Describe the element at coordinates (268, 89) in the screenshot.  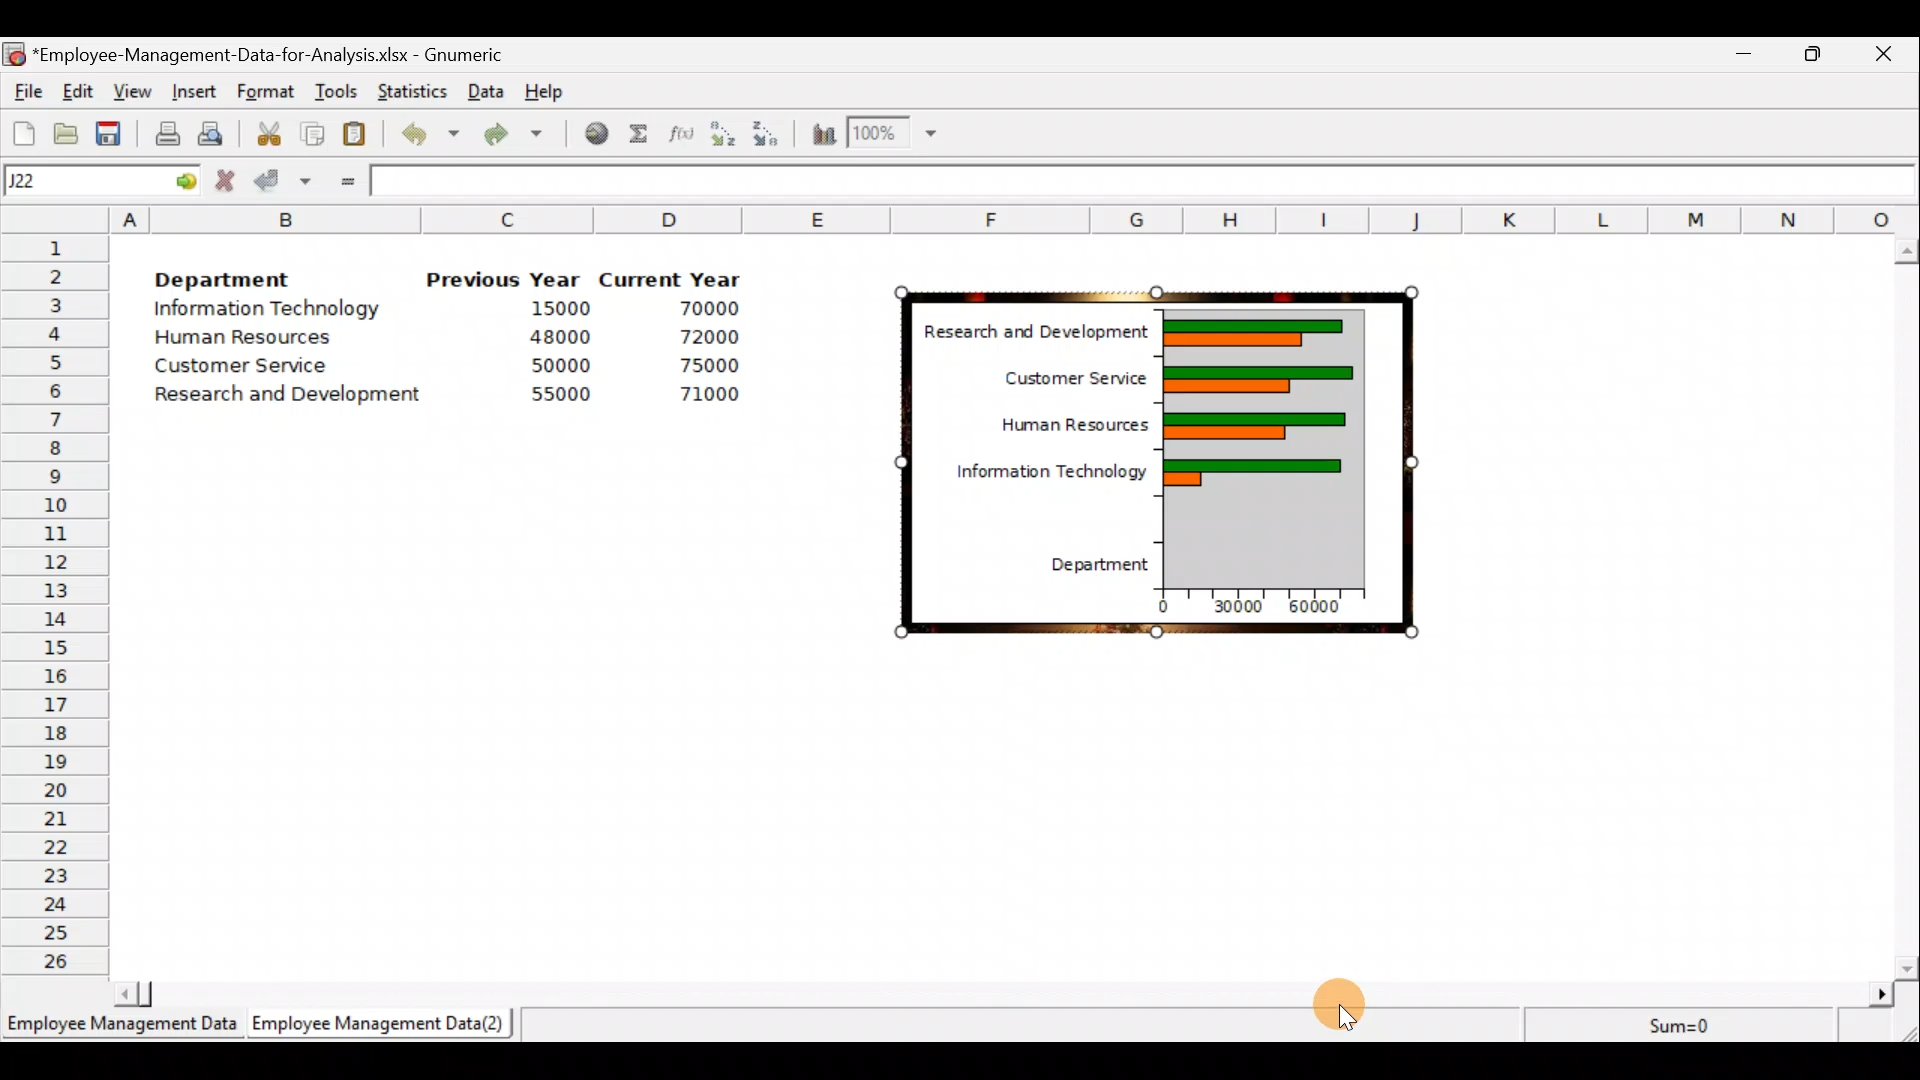
I see `Format` at that location.